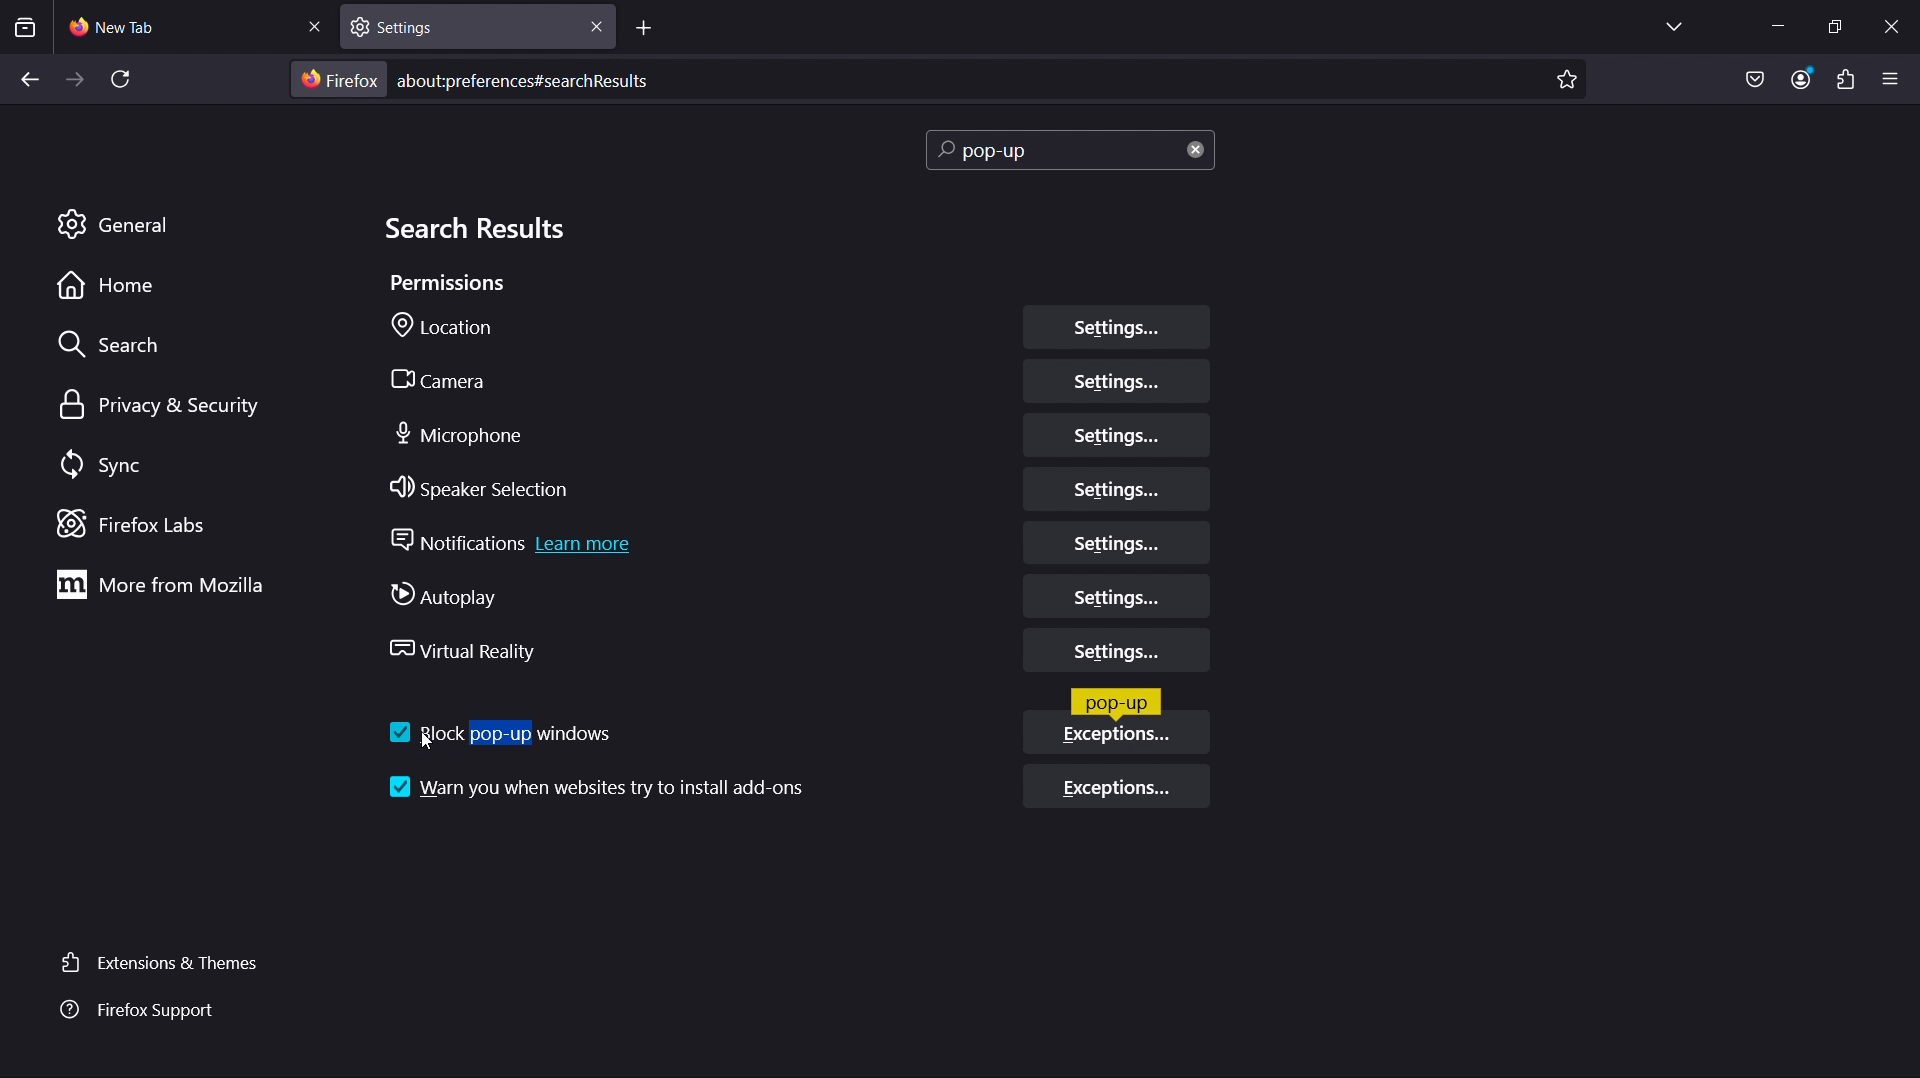 This screenshot has height=1078, width=1920. Describe the element at coordinates (1840, 25) in the screenshot. I see `Maximize` at that location.